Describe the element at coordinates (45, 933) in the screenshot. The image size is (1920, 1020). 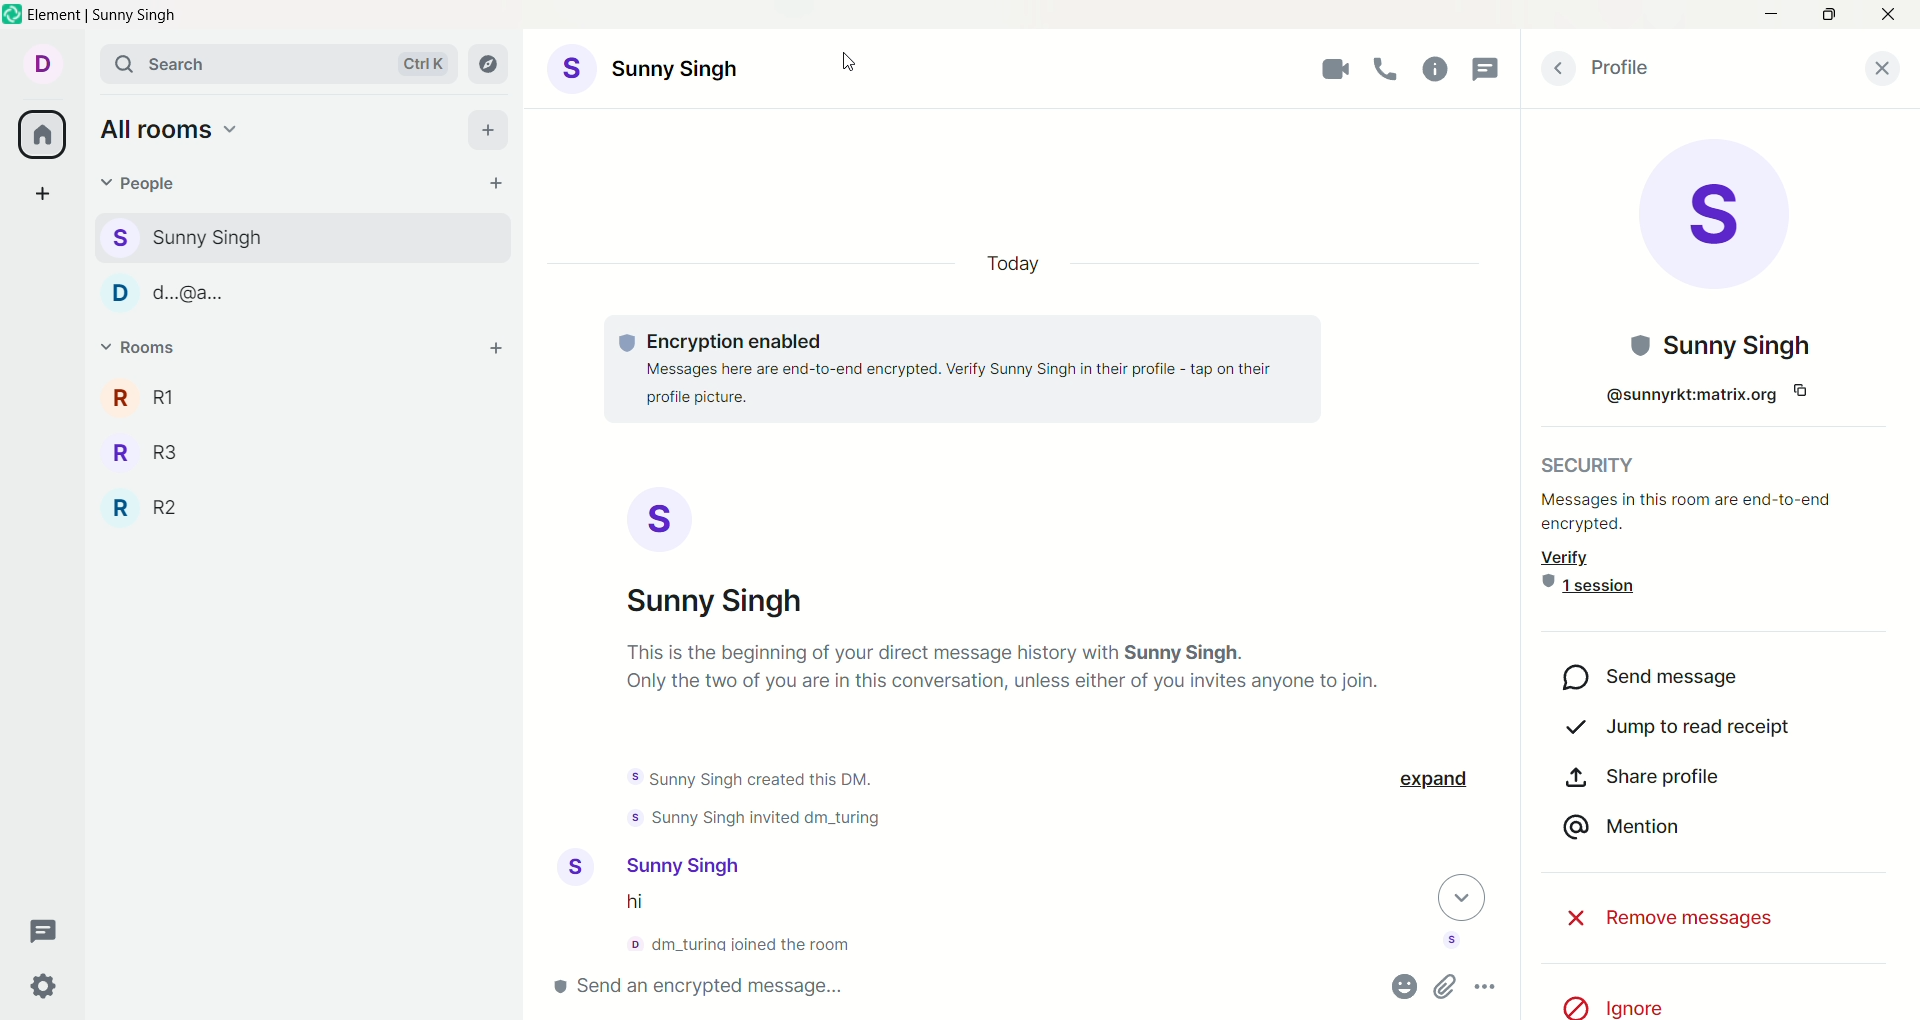
I see `threads` at that location.